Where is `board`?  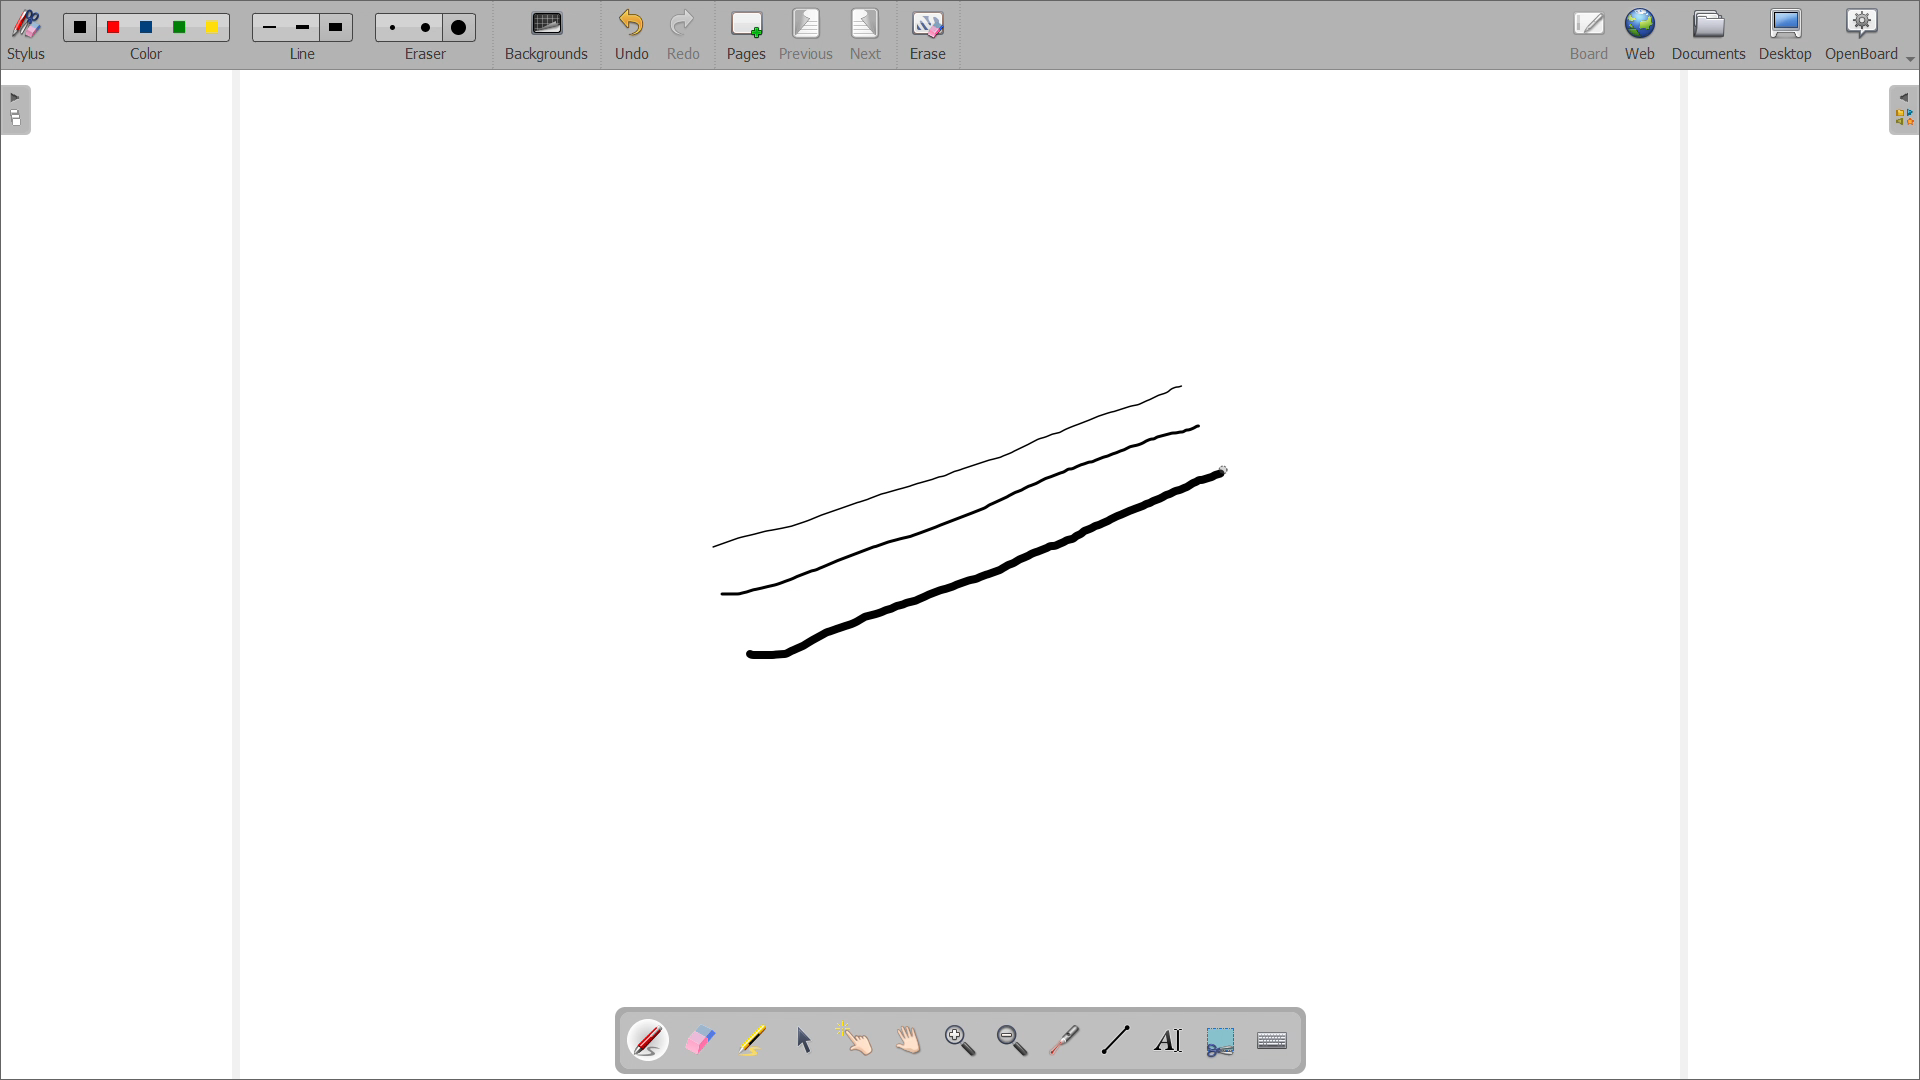
board is located at coordinates (1588, 35).